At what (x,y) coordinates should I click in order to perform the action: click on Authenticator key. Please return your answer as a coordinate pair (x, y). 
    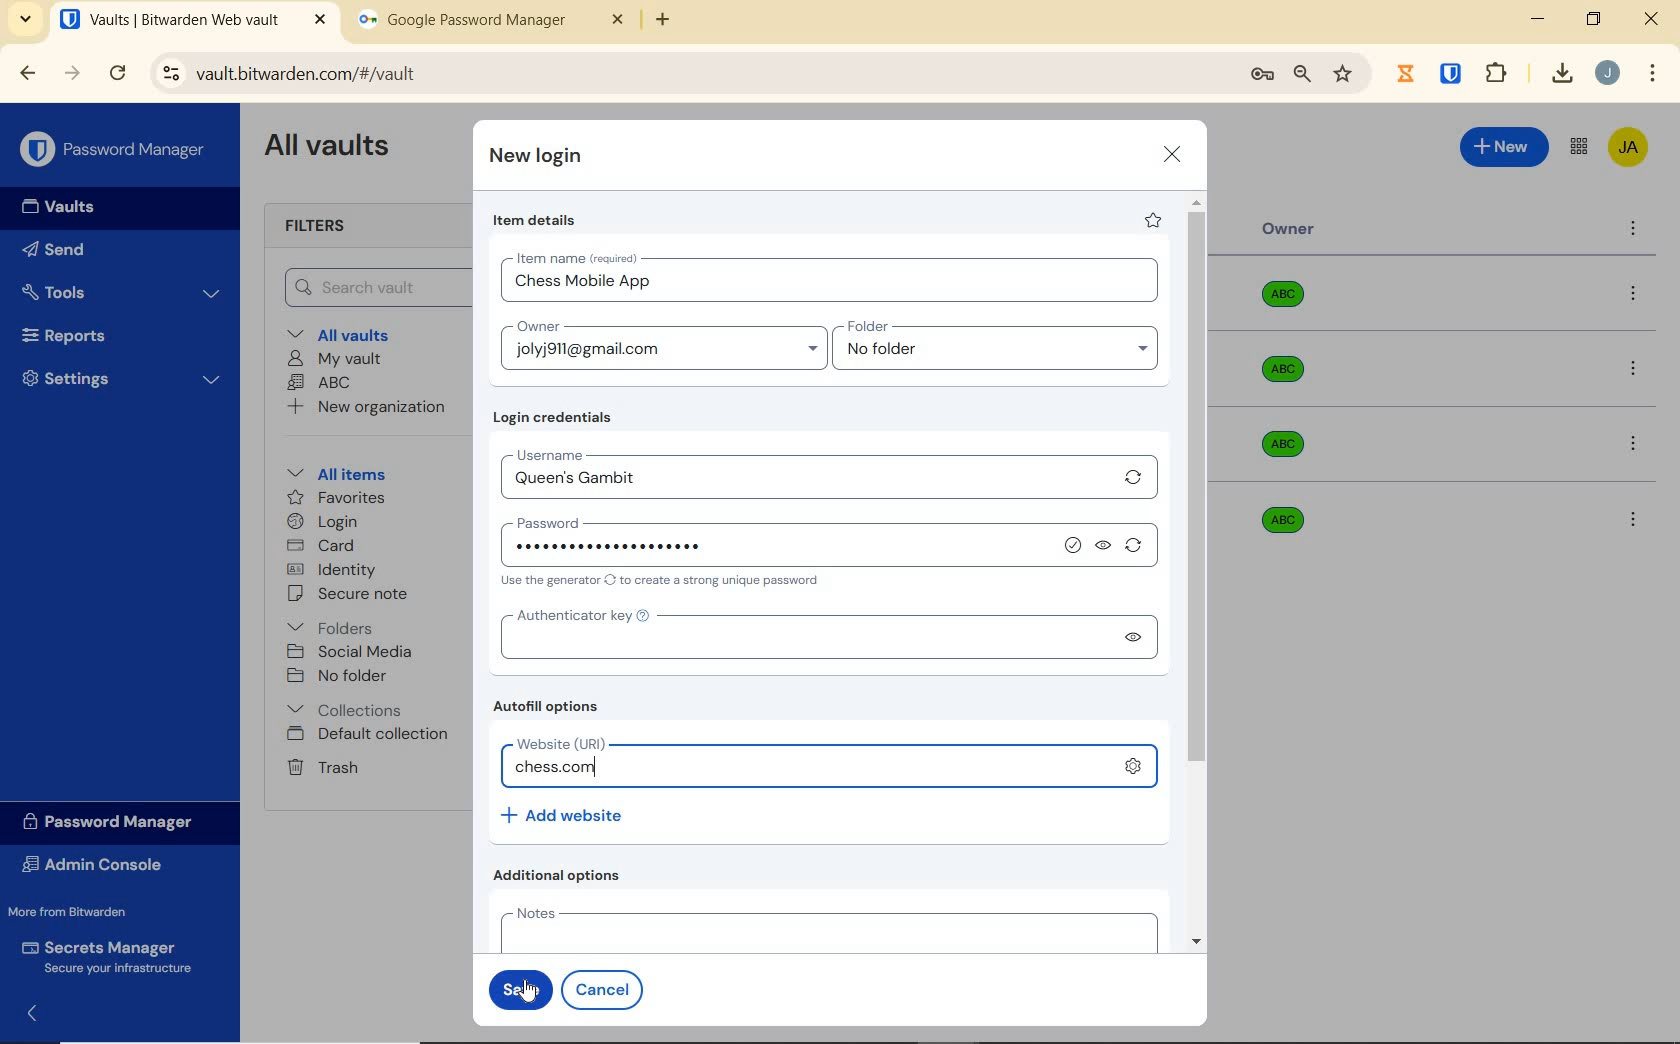
    Looking at the image, I should click on (802, 638).